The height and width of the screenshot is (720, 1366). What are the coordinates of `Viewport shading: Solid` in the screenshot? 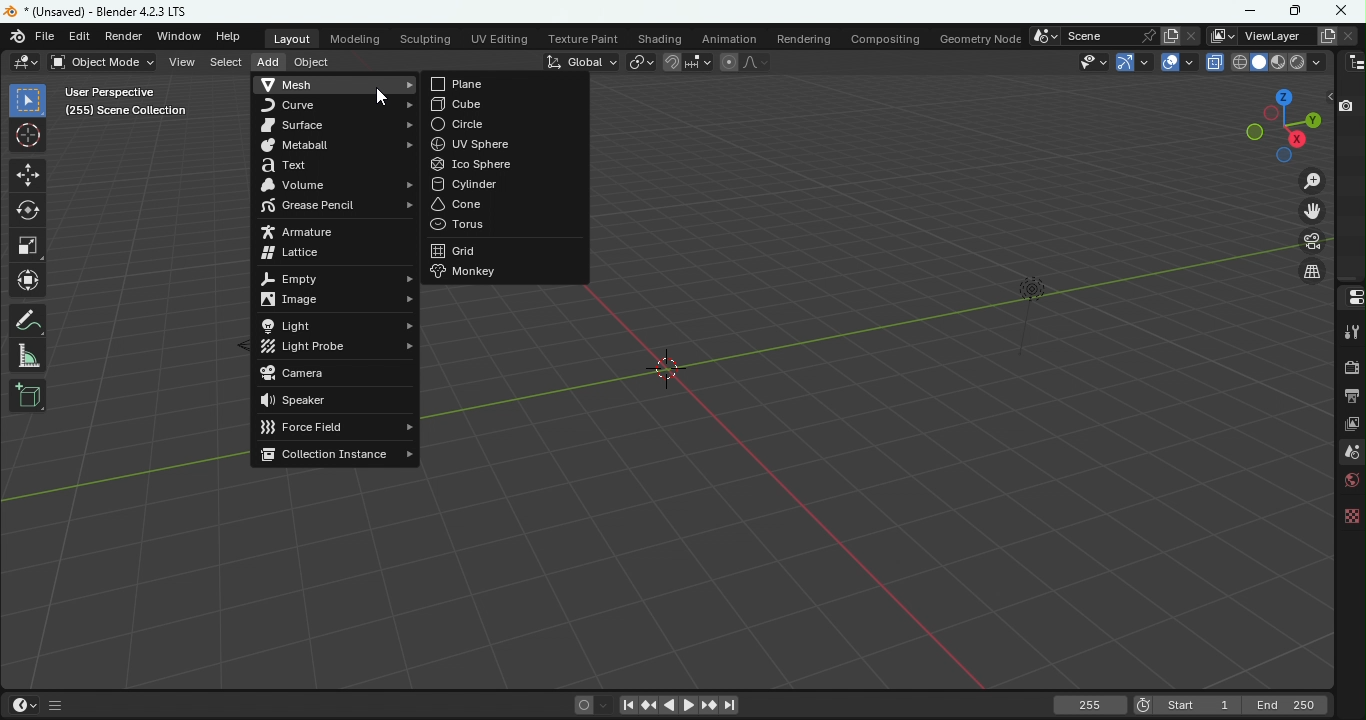 It's located at (1257, 62).